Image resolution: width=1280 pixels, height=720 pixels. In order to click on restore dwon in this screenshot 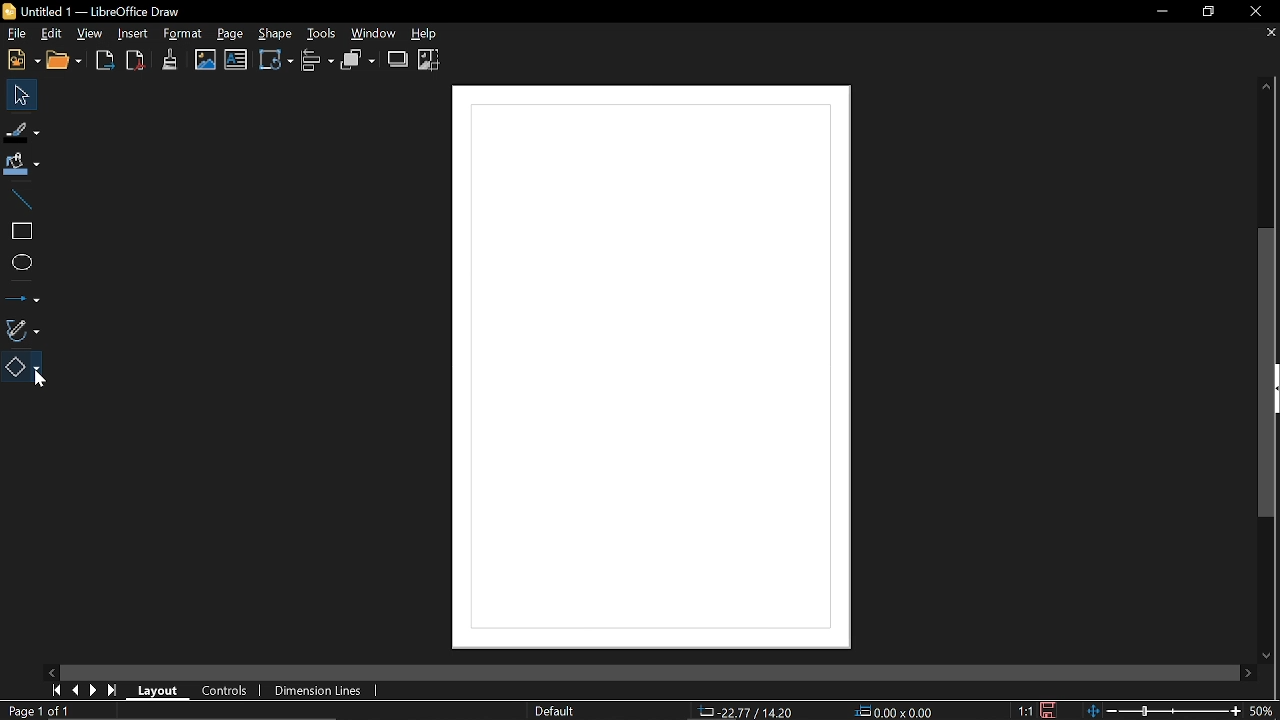, I will do `click(1209, 13)`.